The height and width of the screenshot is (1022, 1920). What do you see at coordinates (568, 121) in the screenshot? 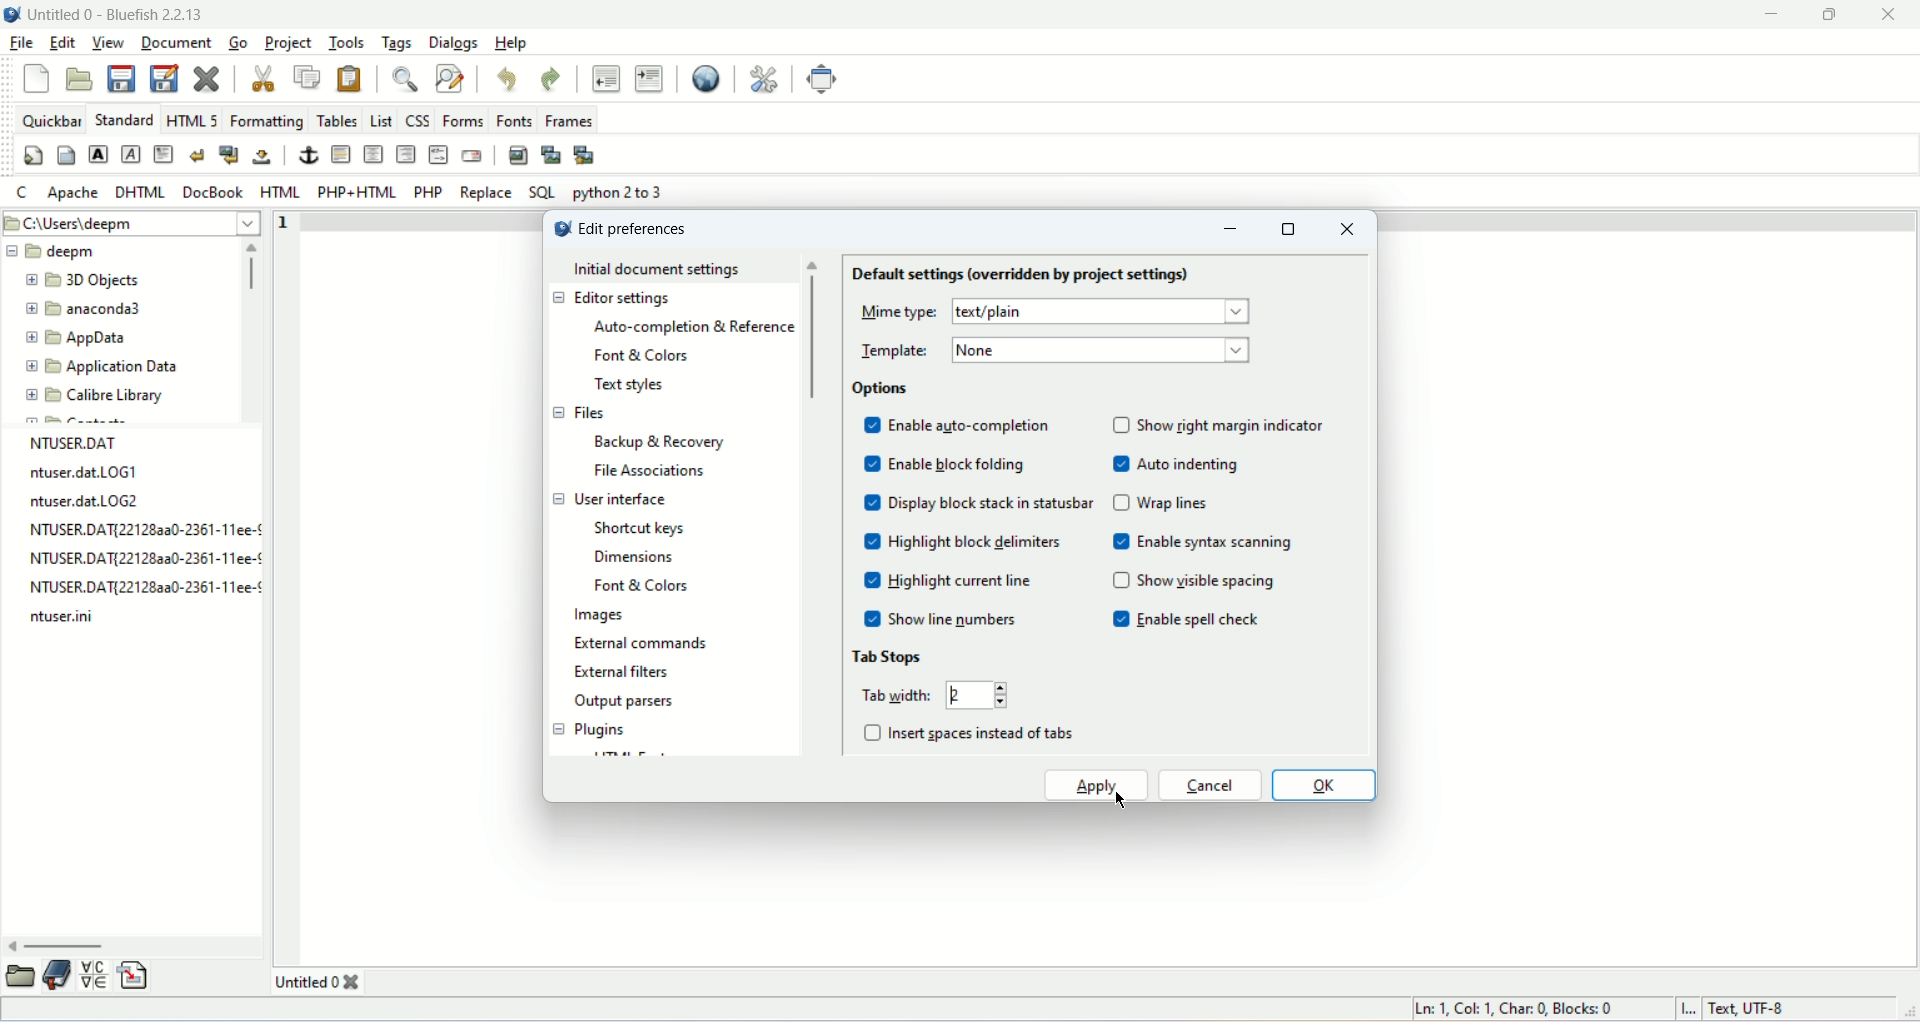
I see `frames` at bounding box center [568, 121].